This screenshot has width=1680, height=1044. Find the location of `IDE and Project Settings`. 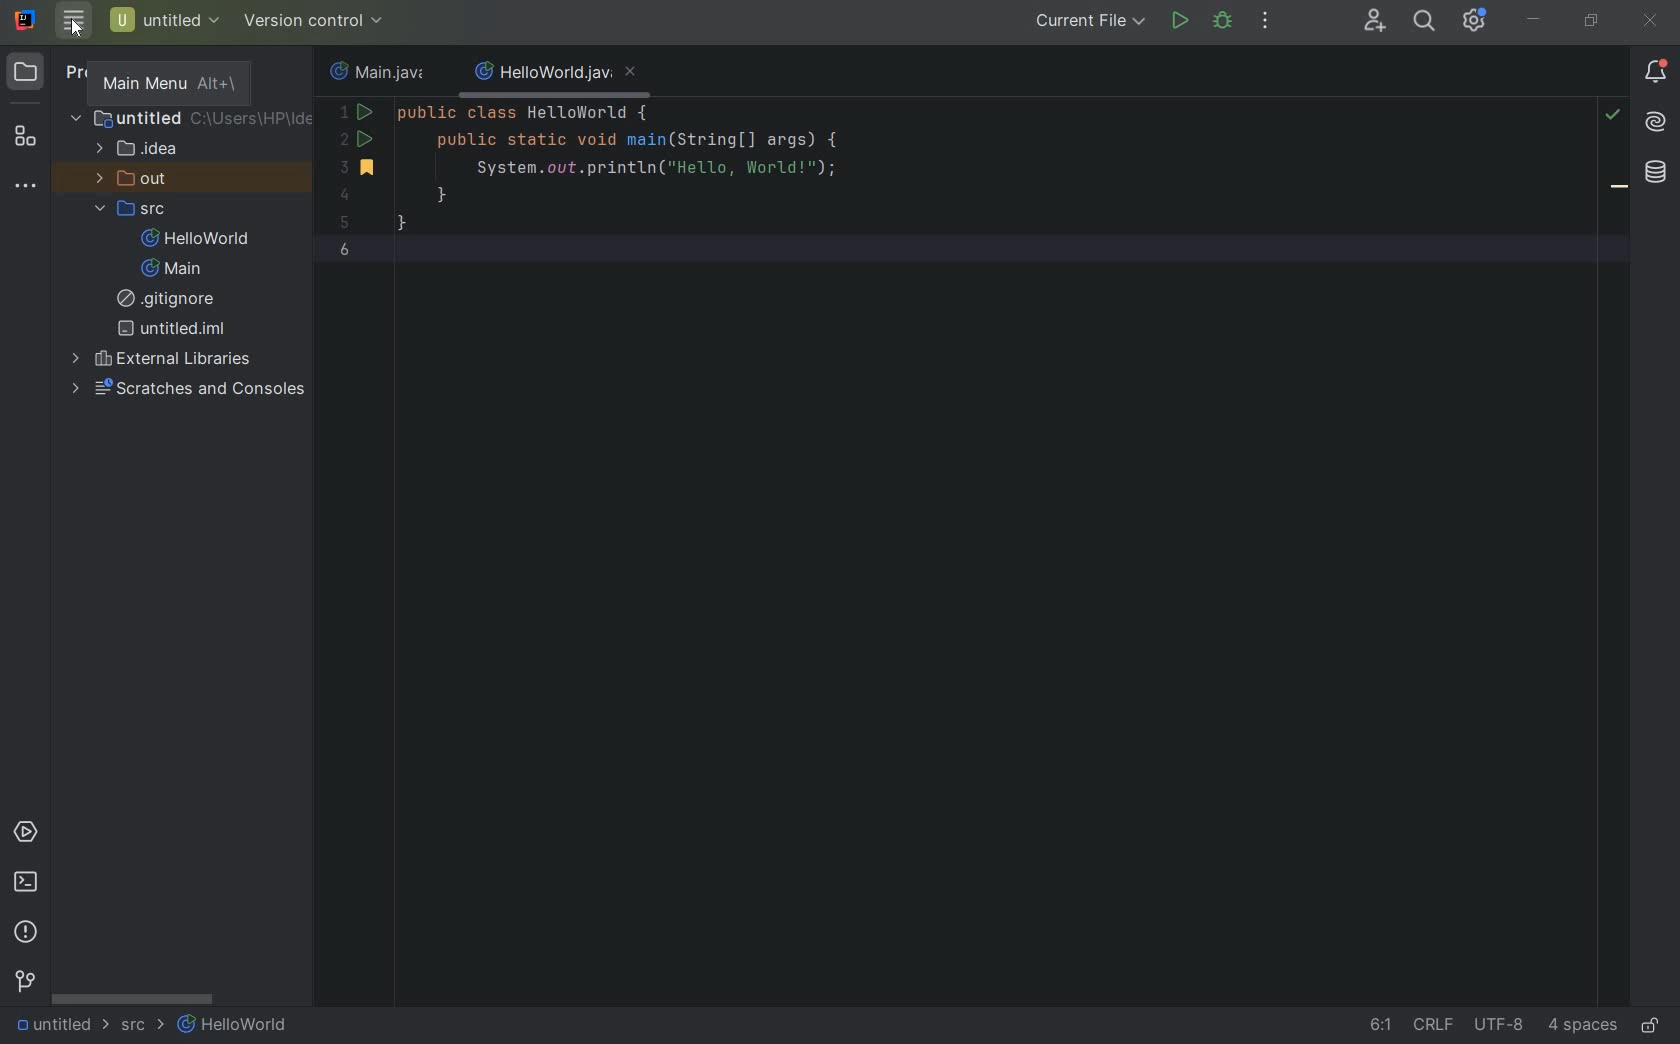

IDE and Project Settings is located at coordinates (1477, 21).